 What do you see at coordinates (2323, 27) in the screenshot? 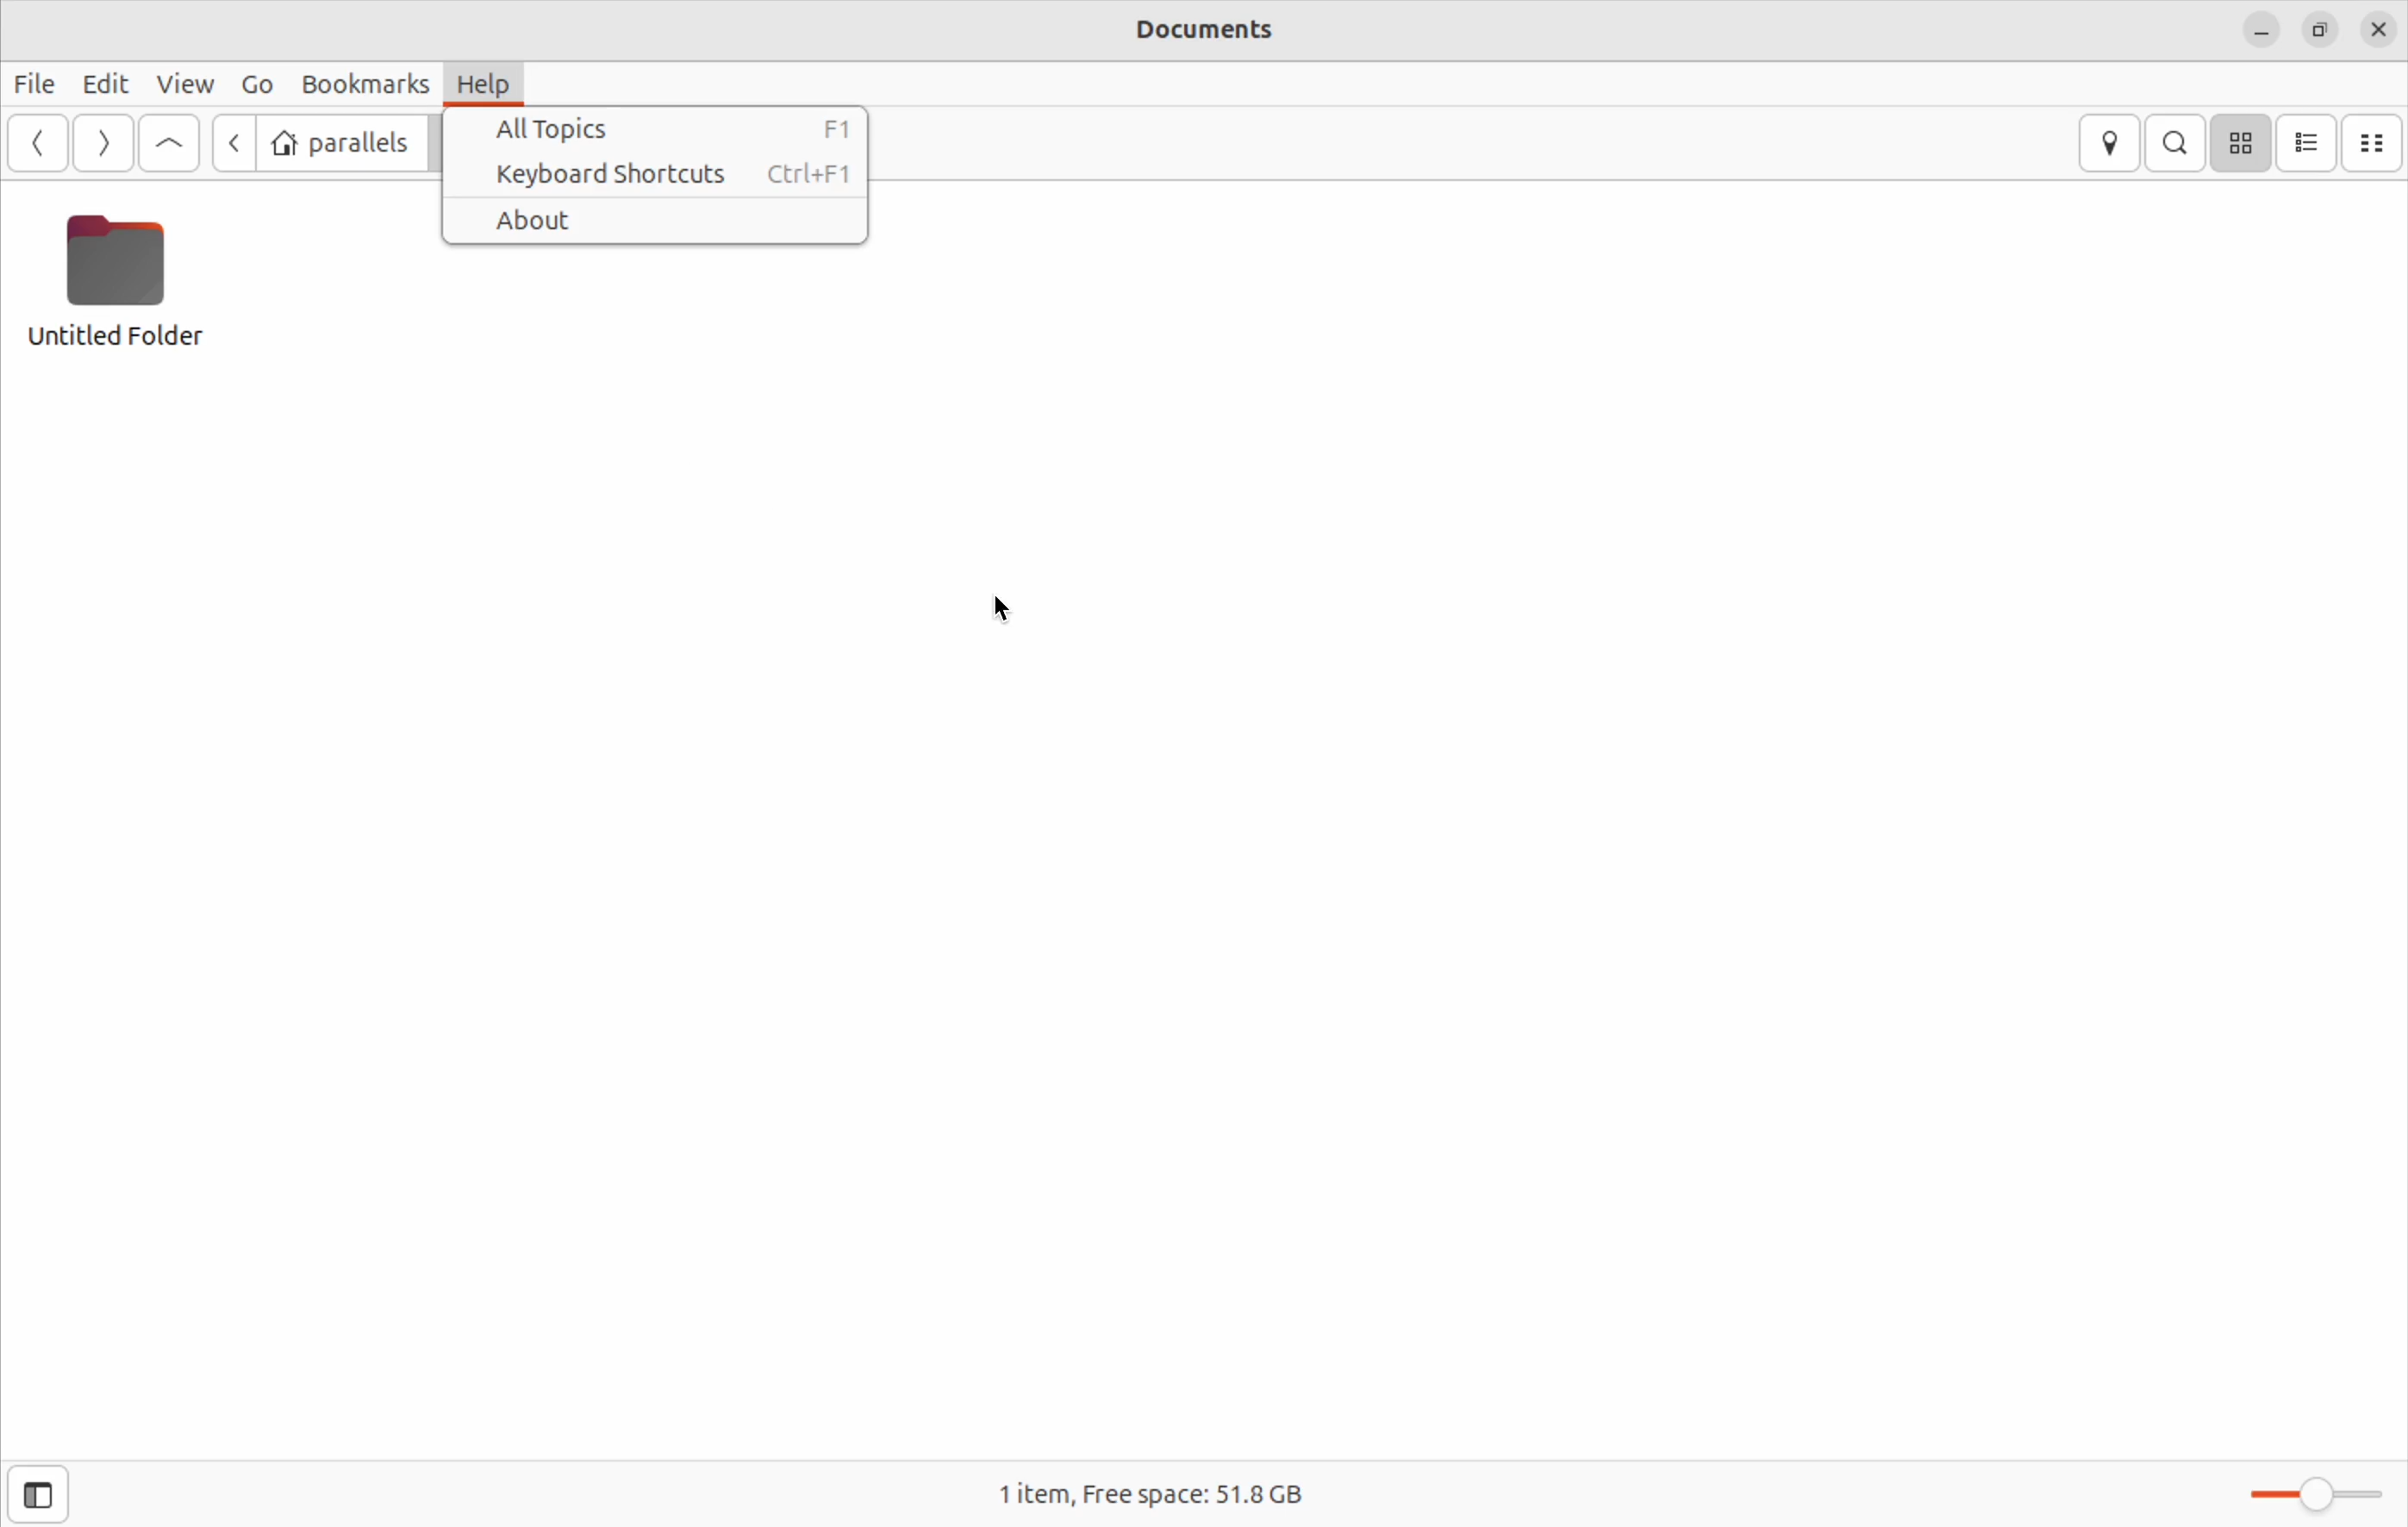
I see `resize` at bounding box center [2323, 27].